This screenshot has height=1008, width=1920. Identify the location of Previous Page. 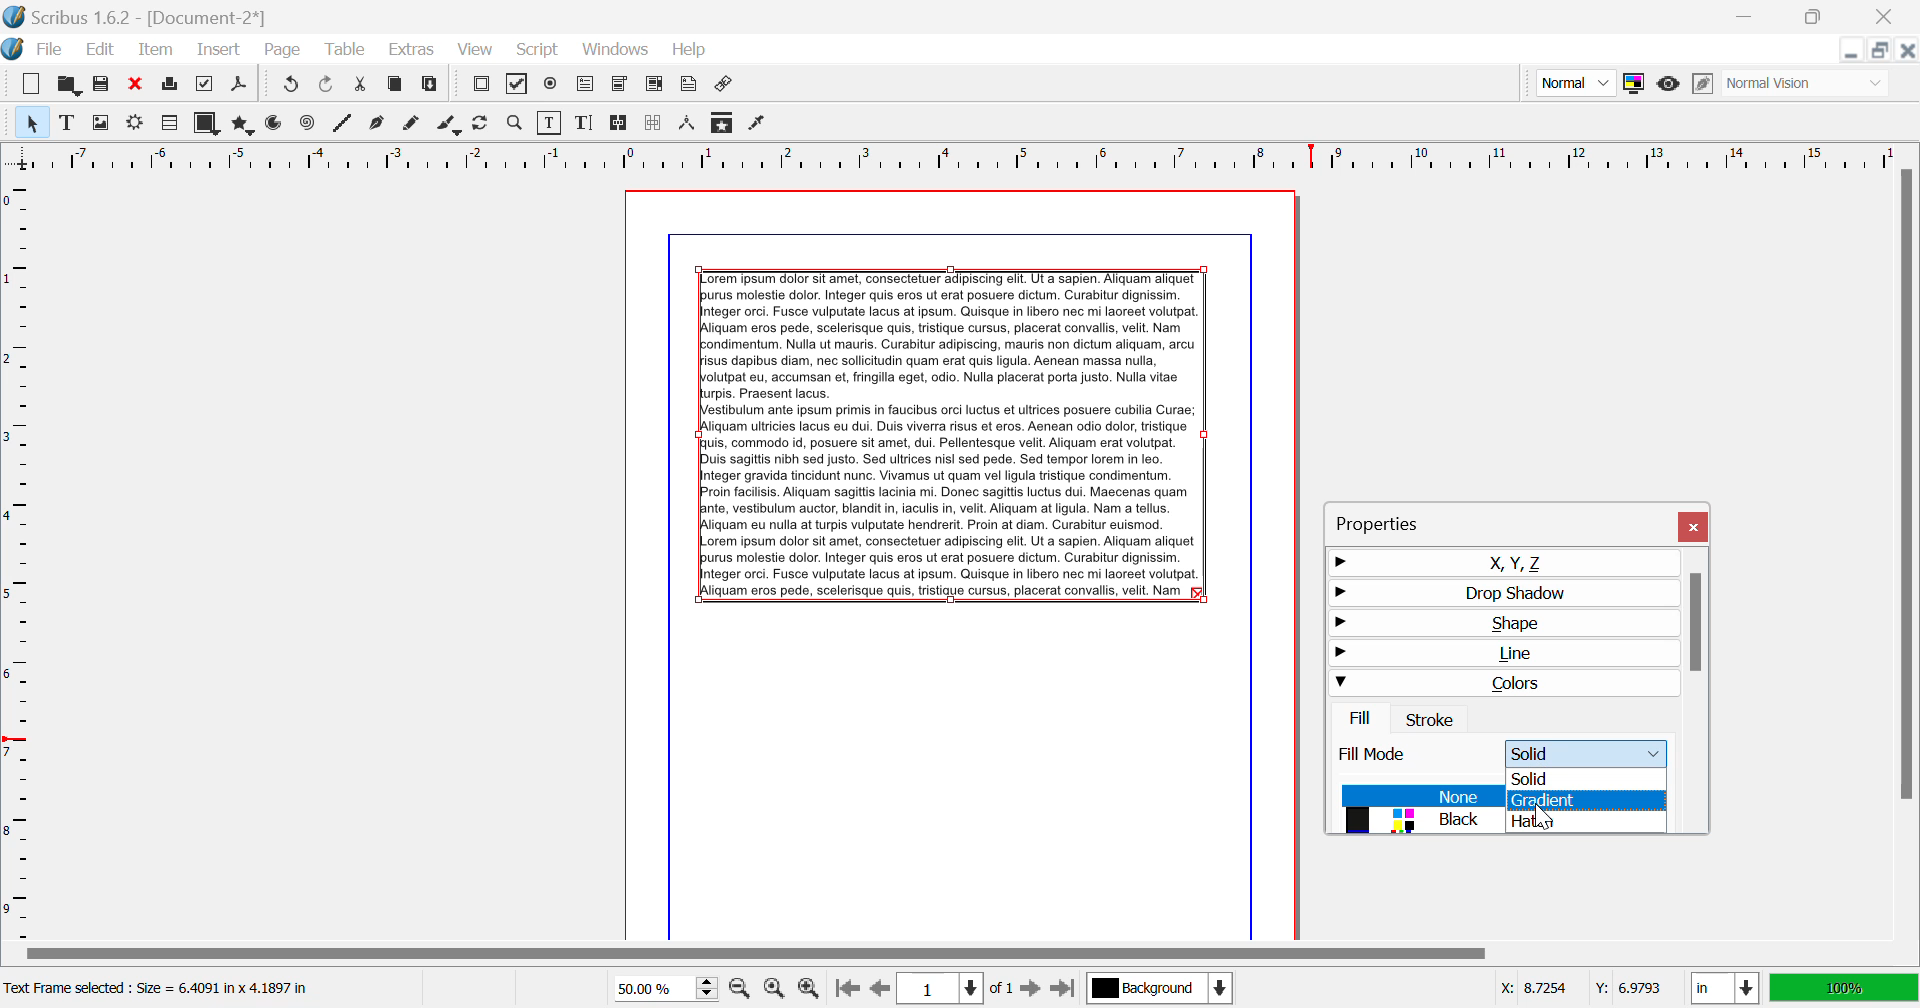
(878, 989).